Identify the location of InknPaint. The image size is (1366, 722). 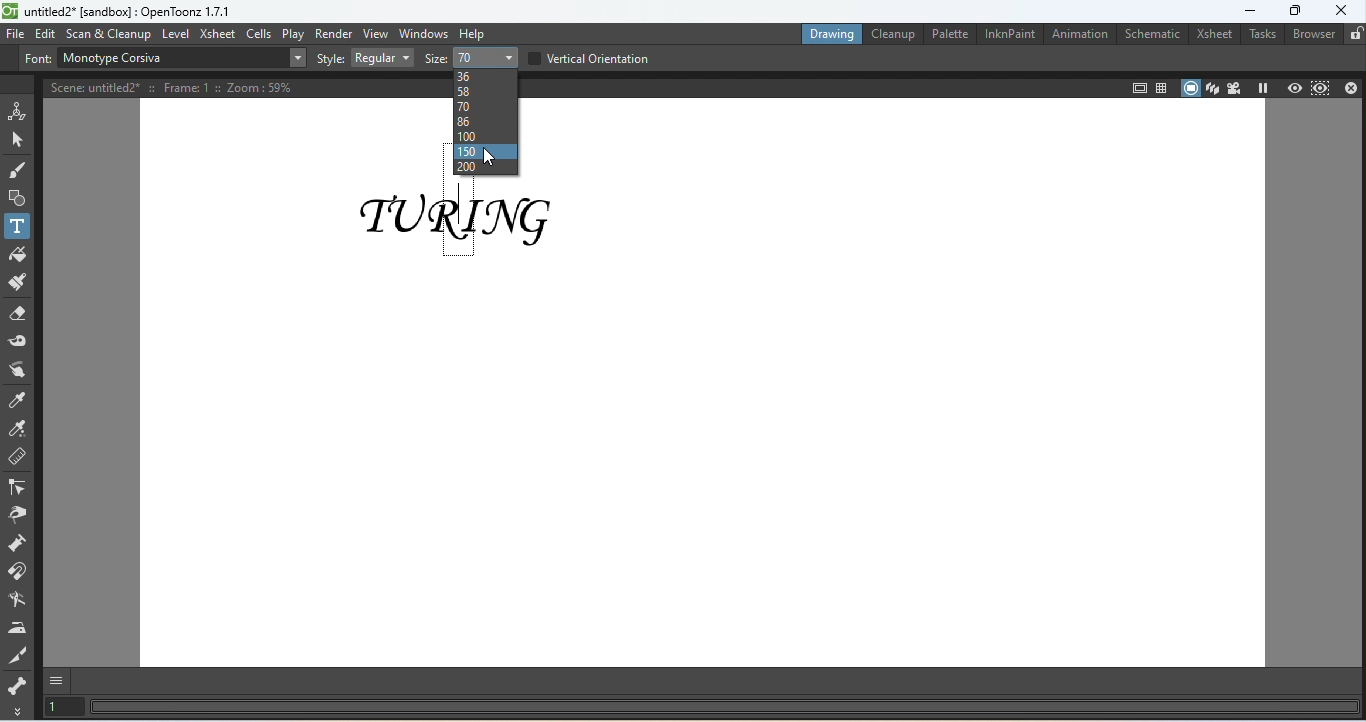
(1007, 34).